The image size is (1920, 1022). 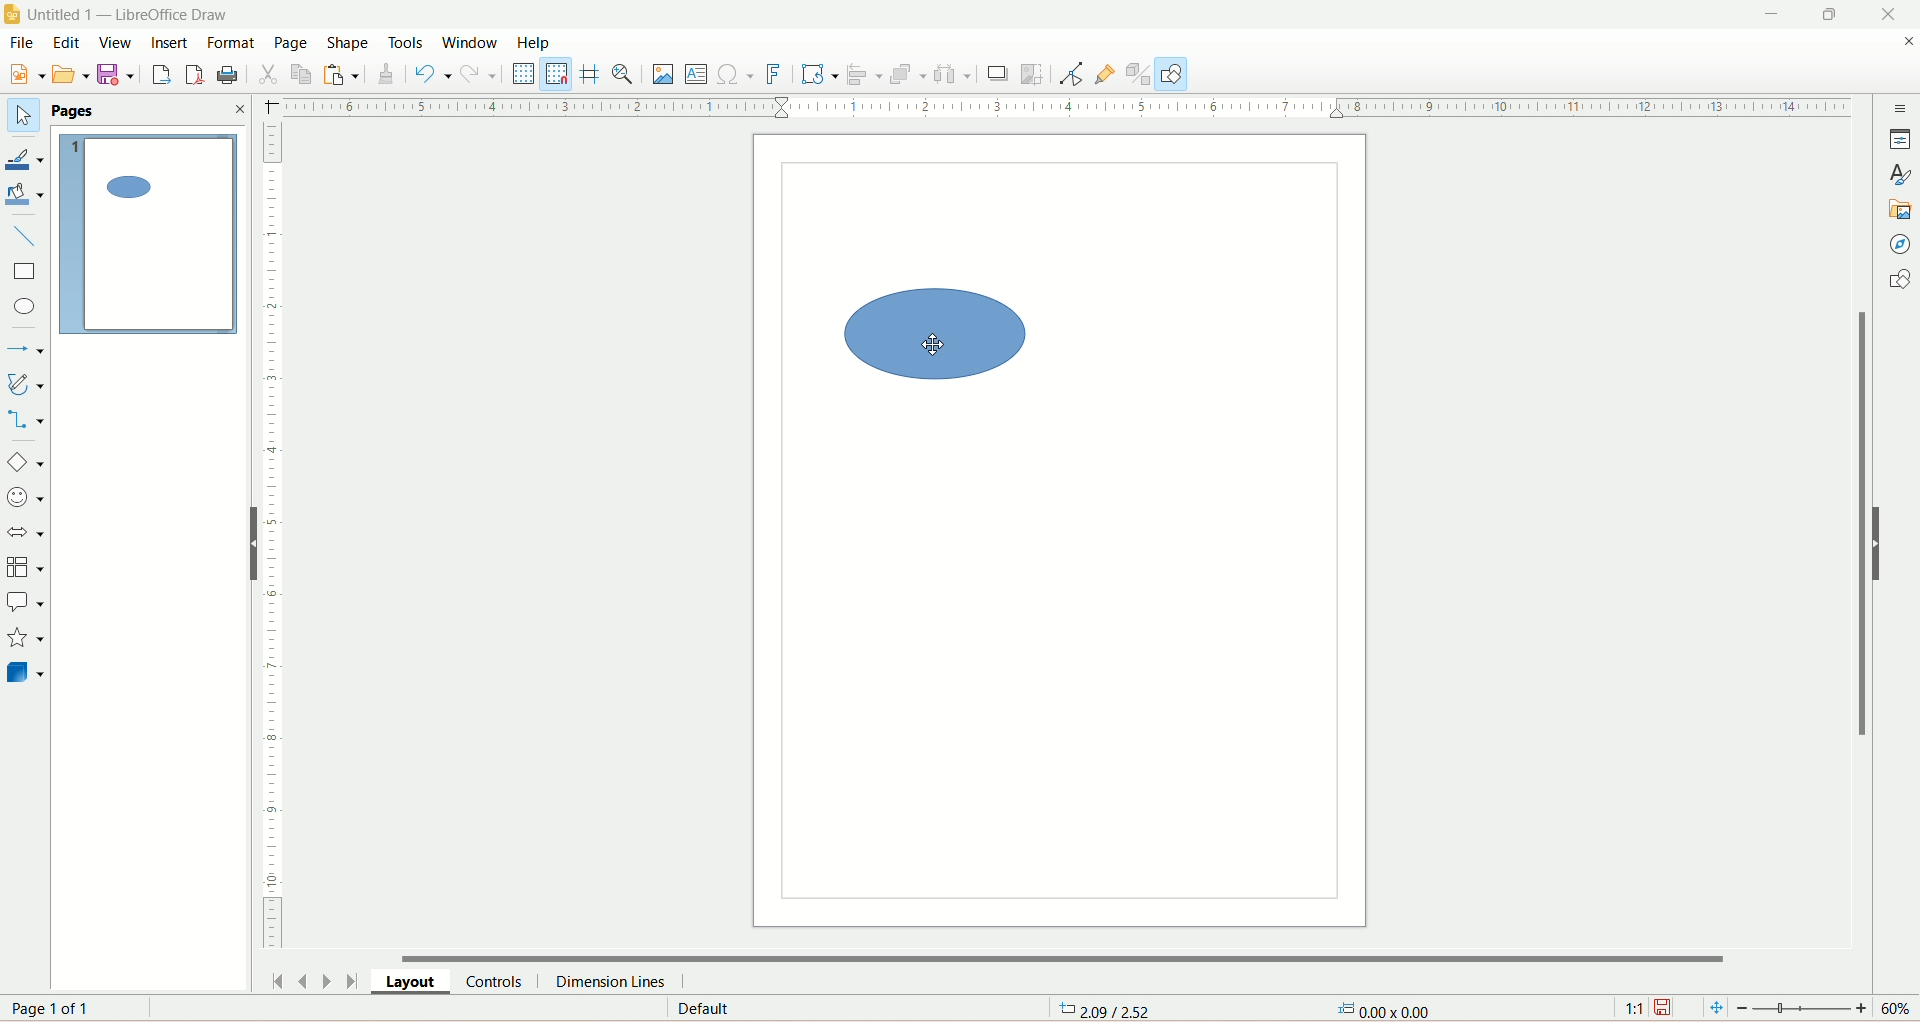 I want to click on select, so click(x=24, y=116).